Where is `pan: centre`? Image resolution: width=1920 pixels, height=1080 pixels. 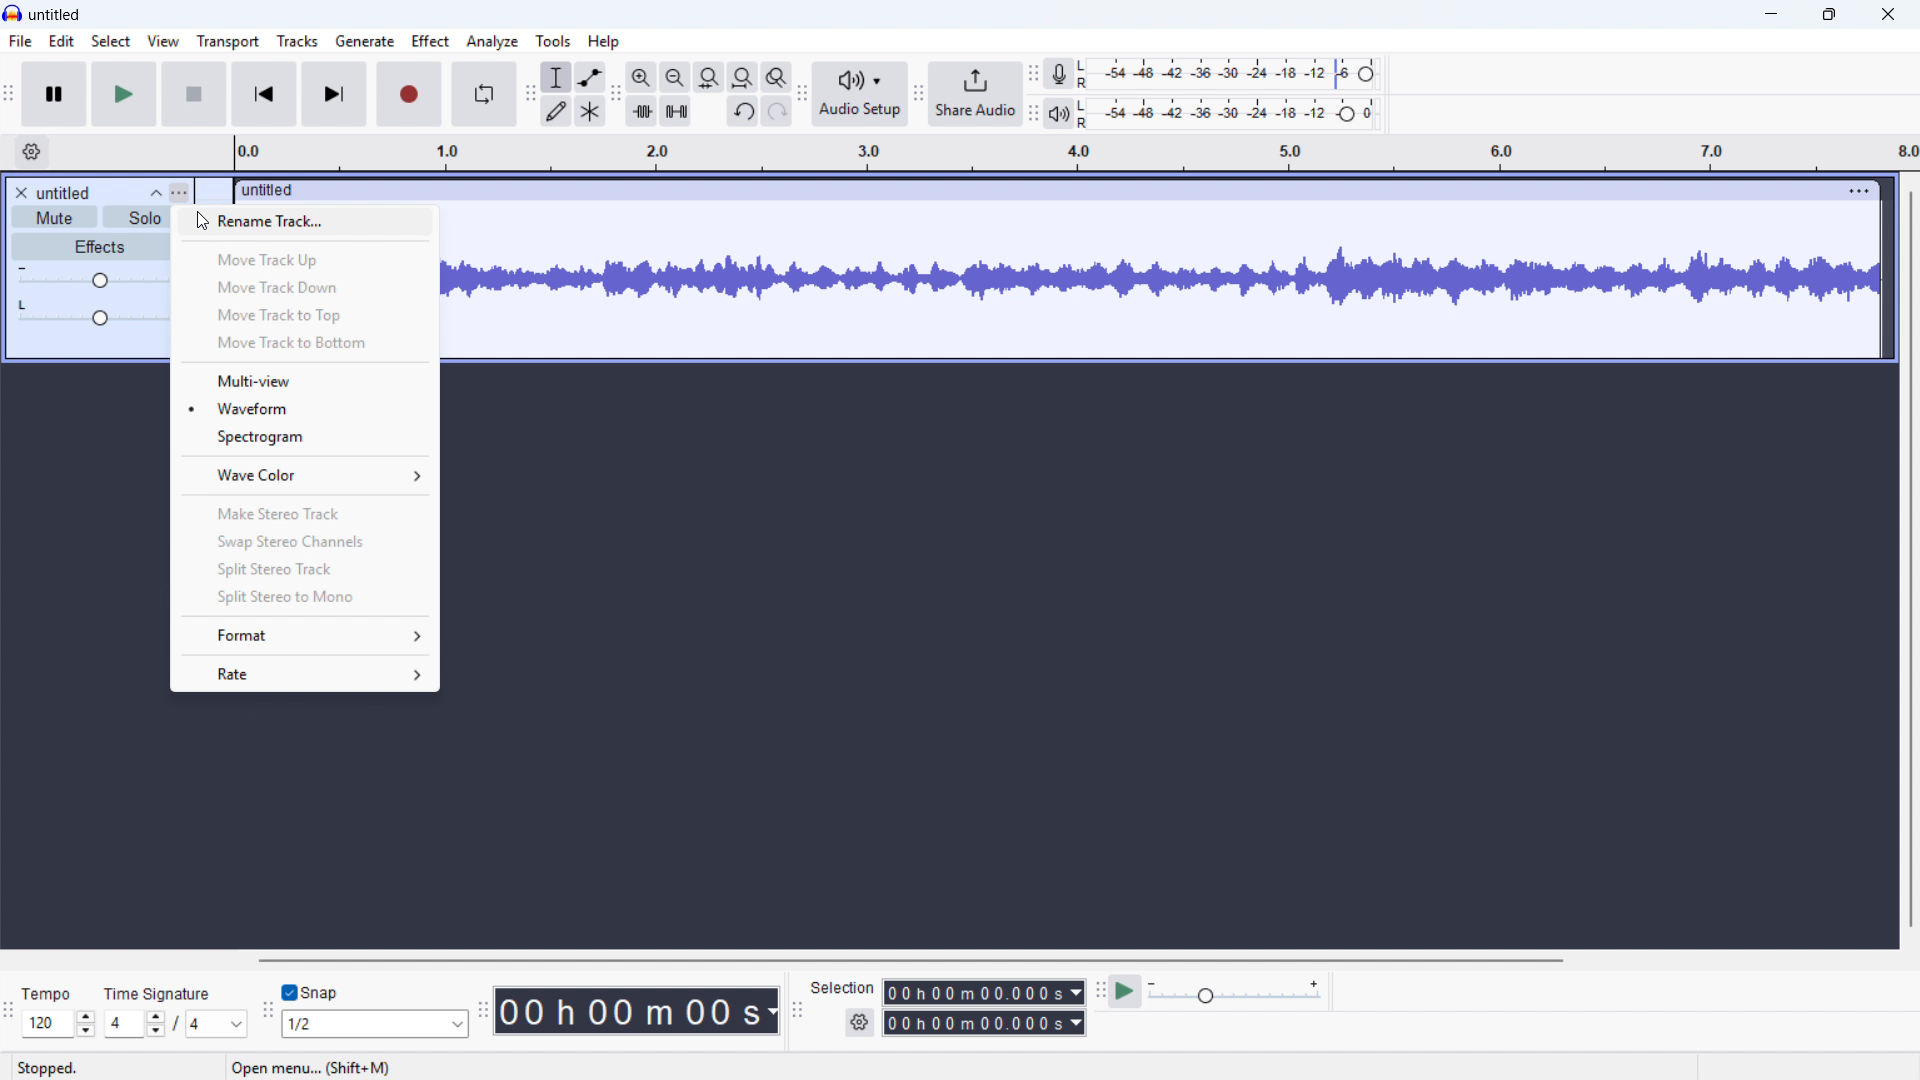 pan: centre is located at coordinates (91, 313).